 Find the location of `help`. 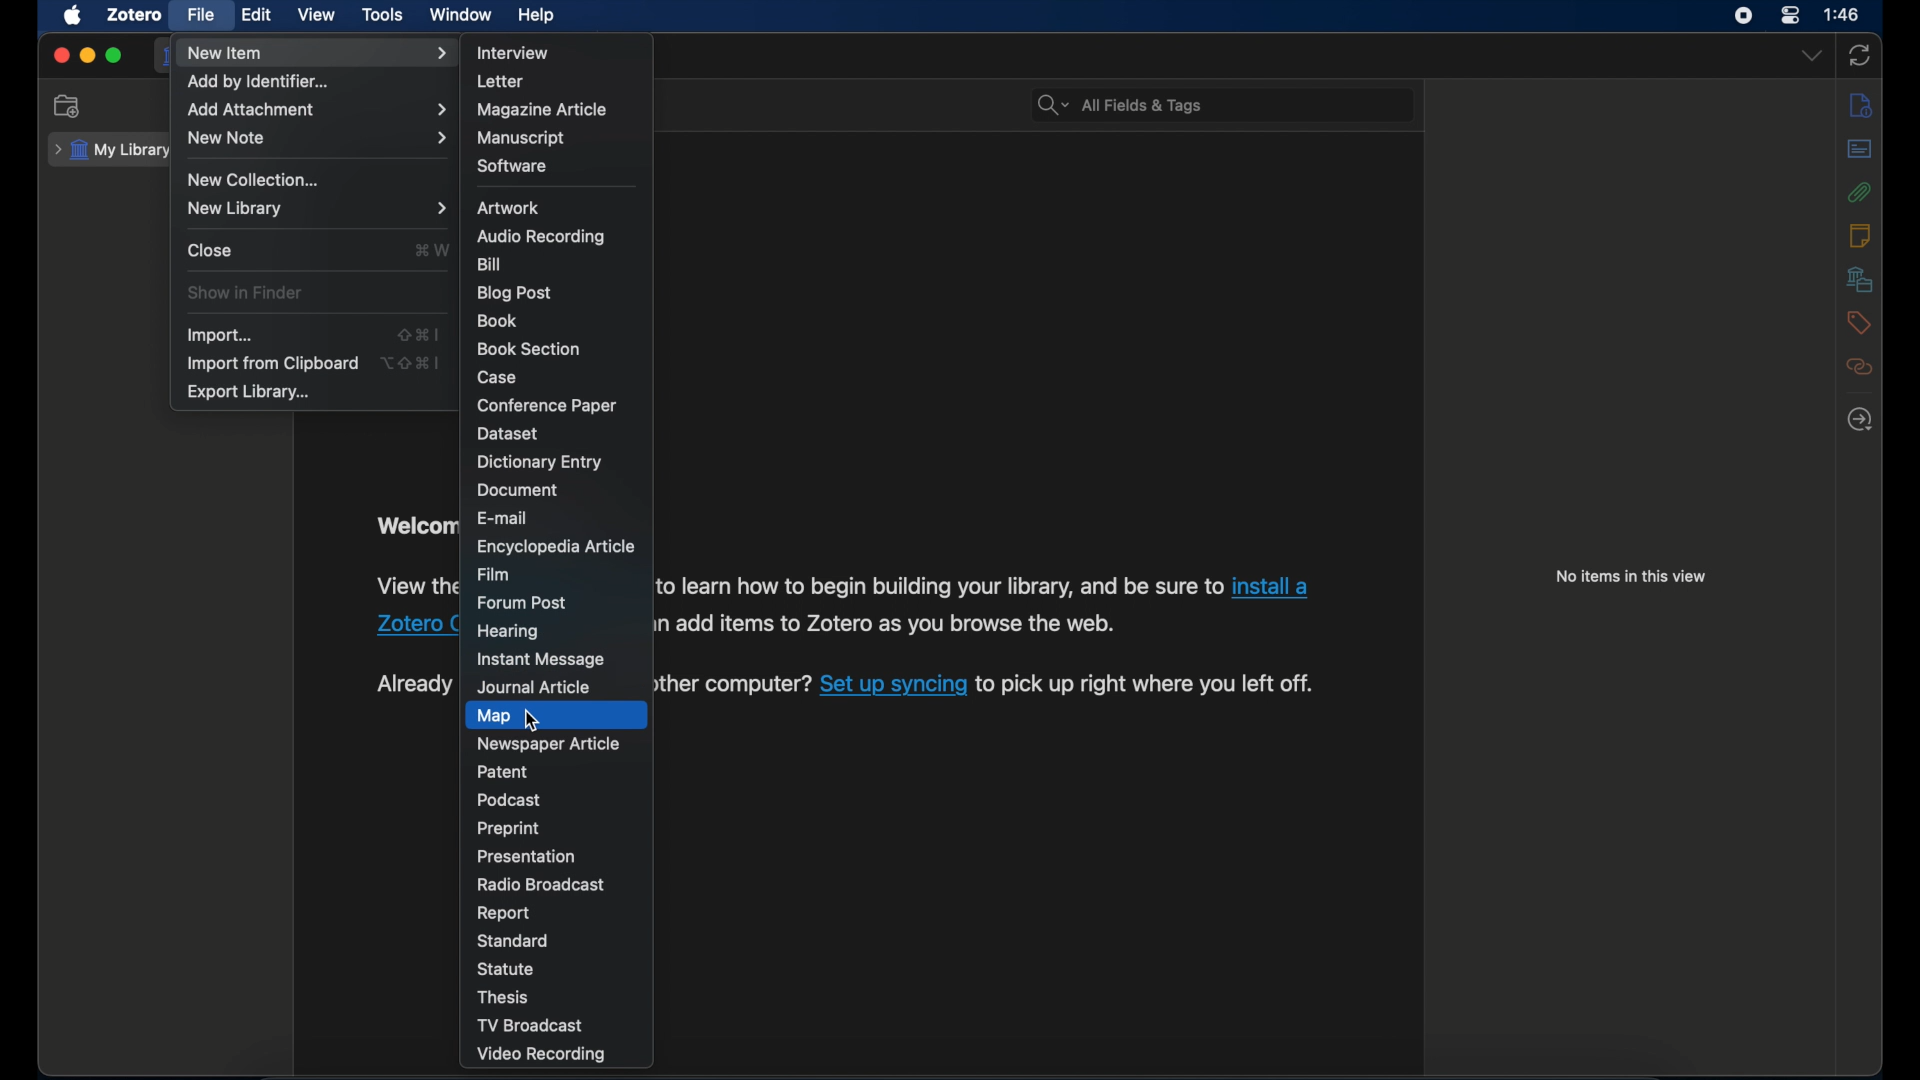

help is located at coordinates (536, 15).